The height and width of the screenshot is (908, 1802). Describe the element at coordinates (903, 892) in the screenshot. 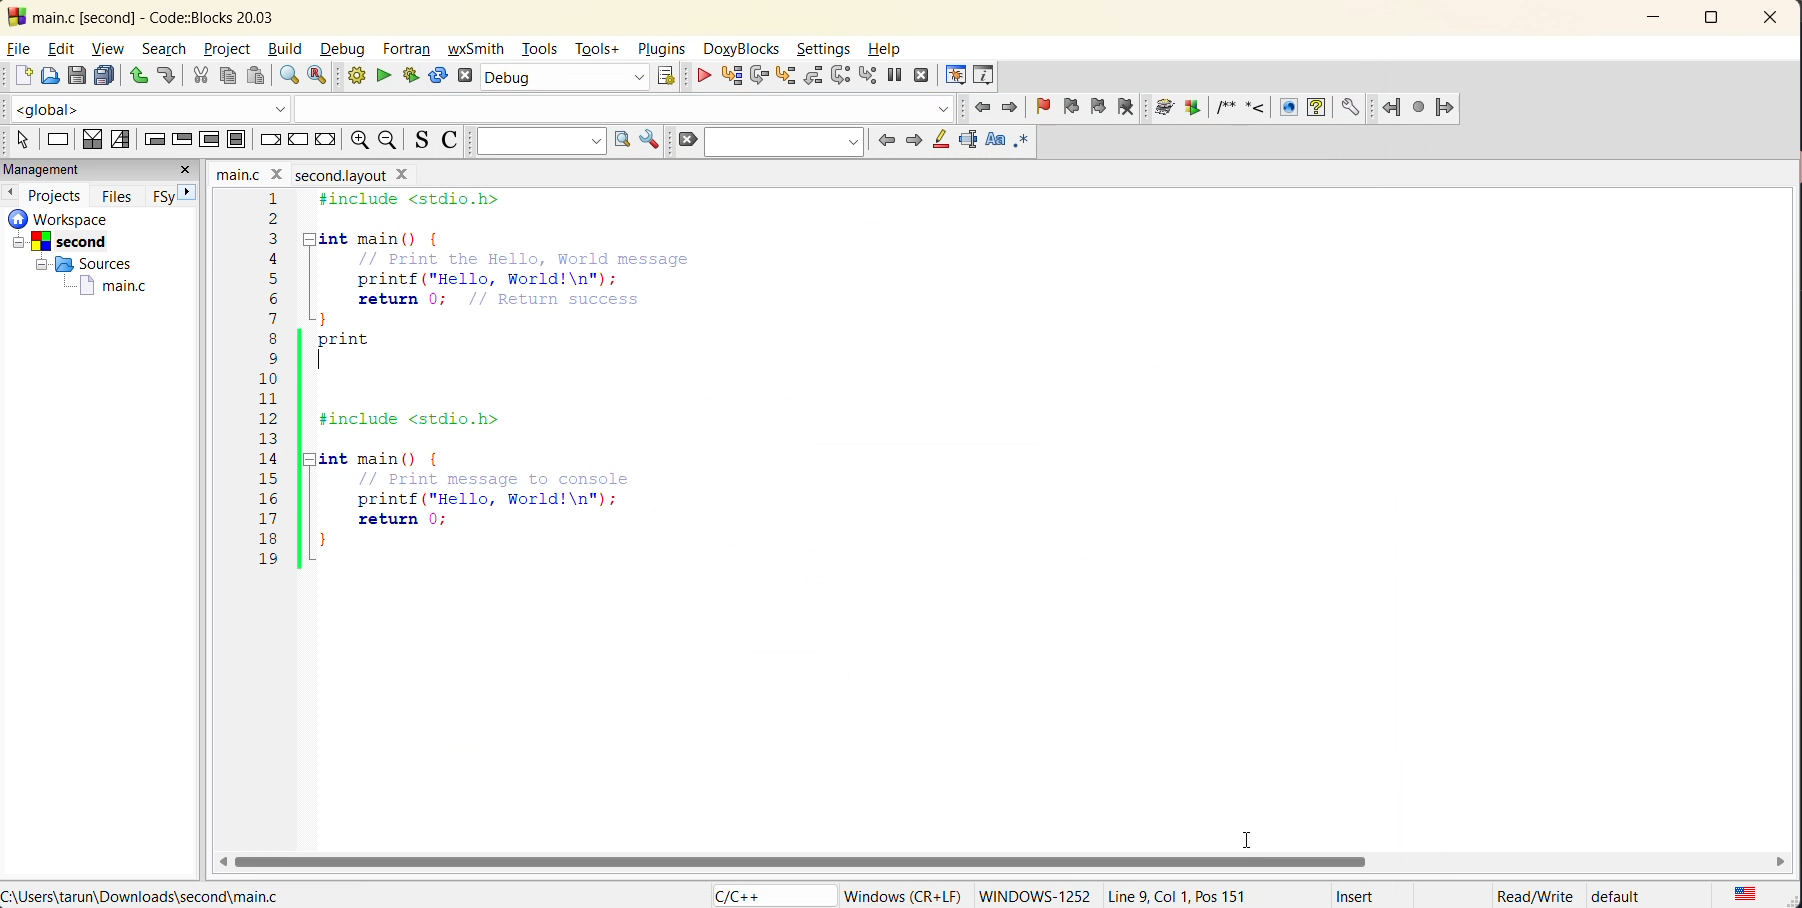

I see `metadata` at that location.